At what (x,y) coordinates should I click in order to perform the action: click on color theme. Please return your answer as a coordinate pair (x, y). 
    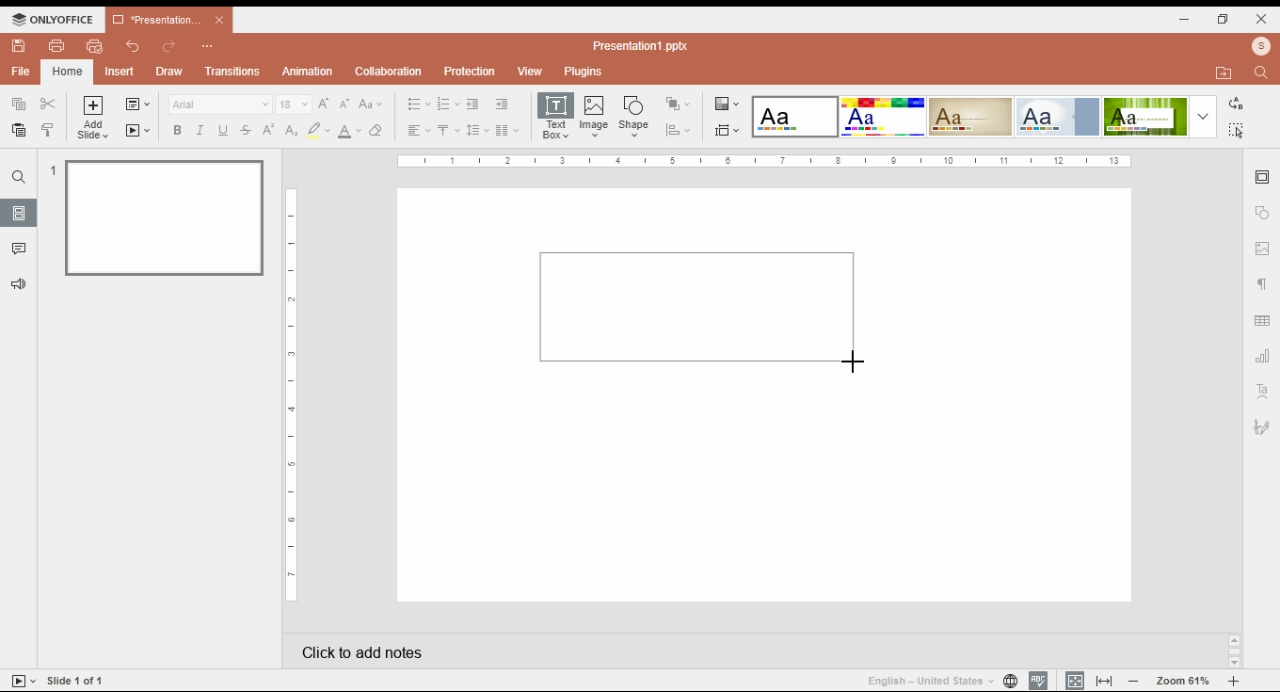
    Looking at the image, I should click on (971, 116).